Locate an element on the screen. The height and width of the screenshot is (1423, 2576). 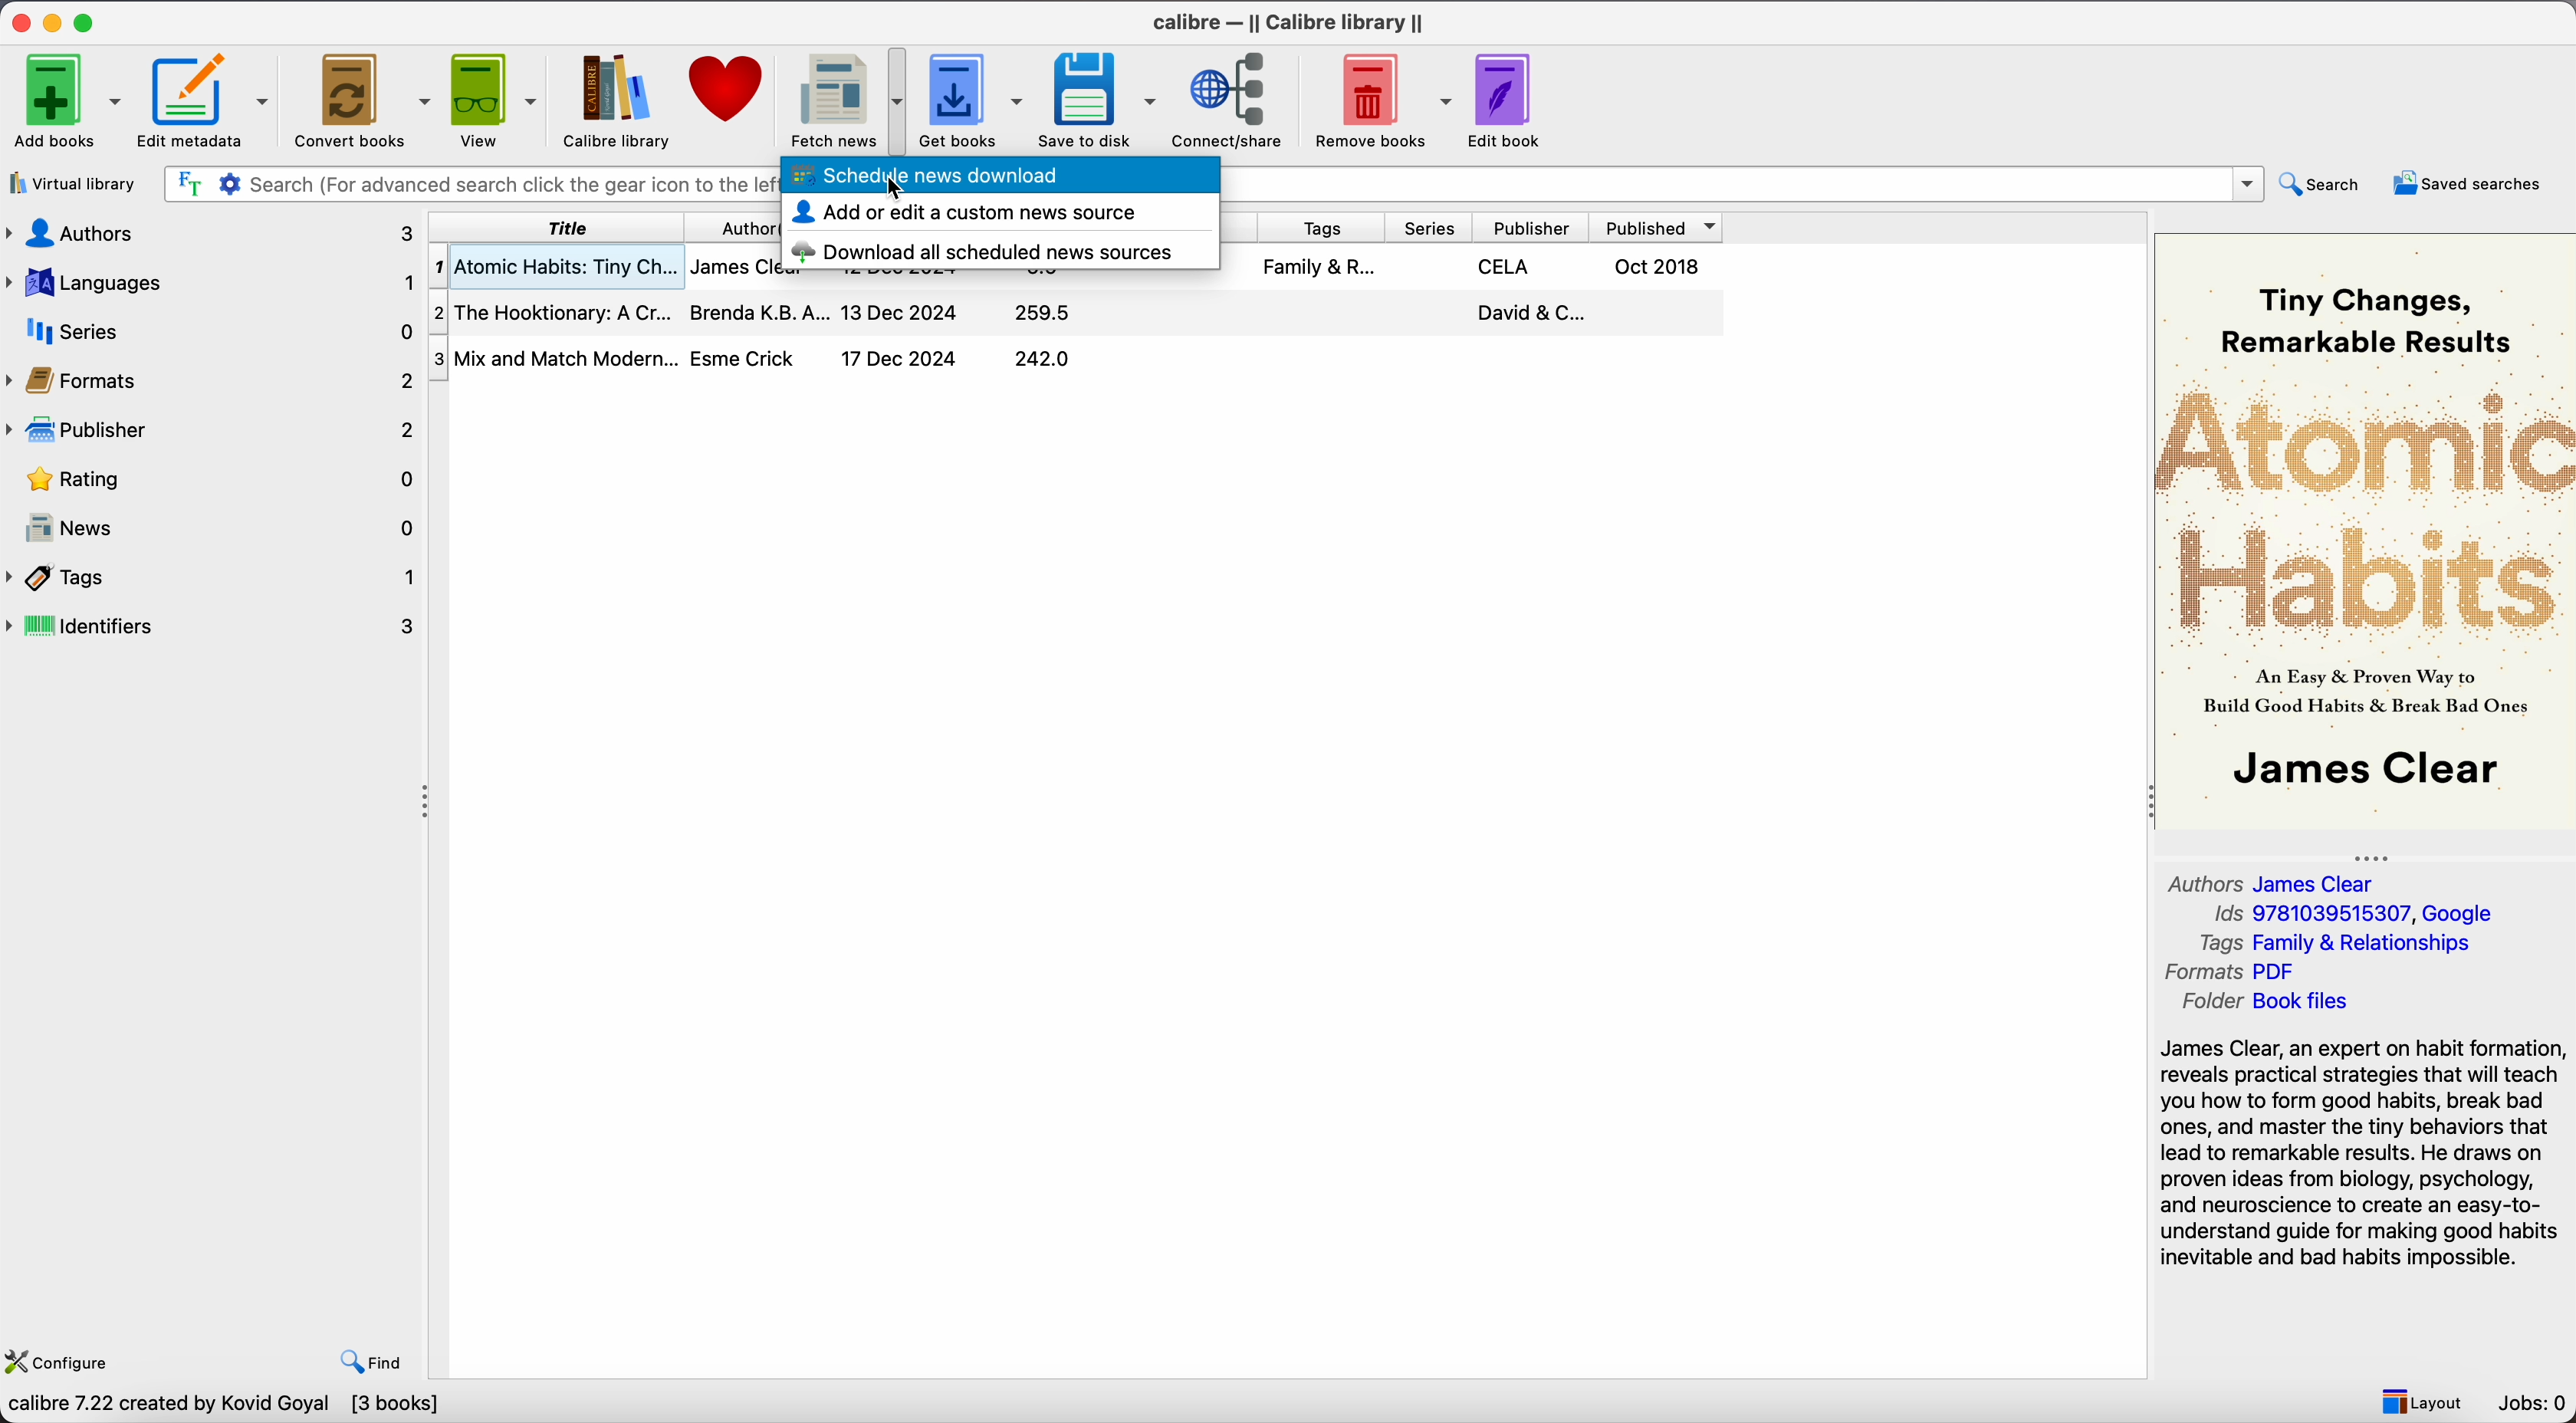
Mix and Match Modern...  is located at coordinates (554, 360).